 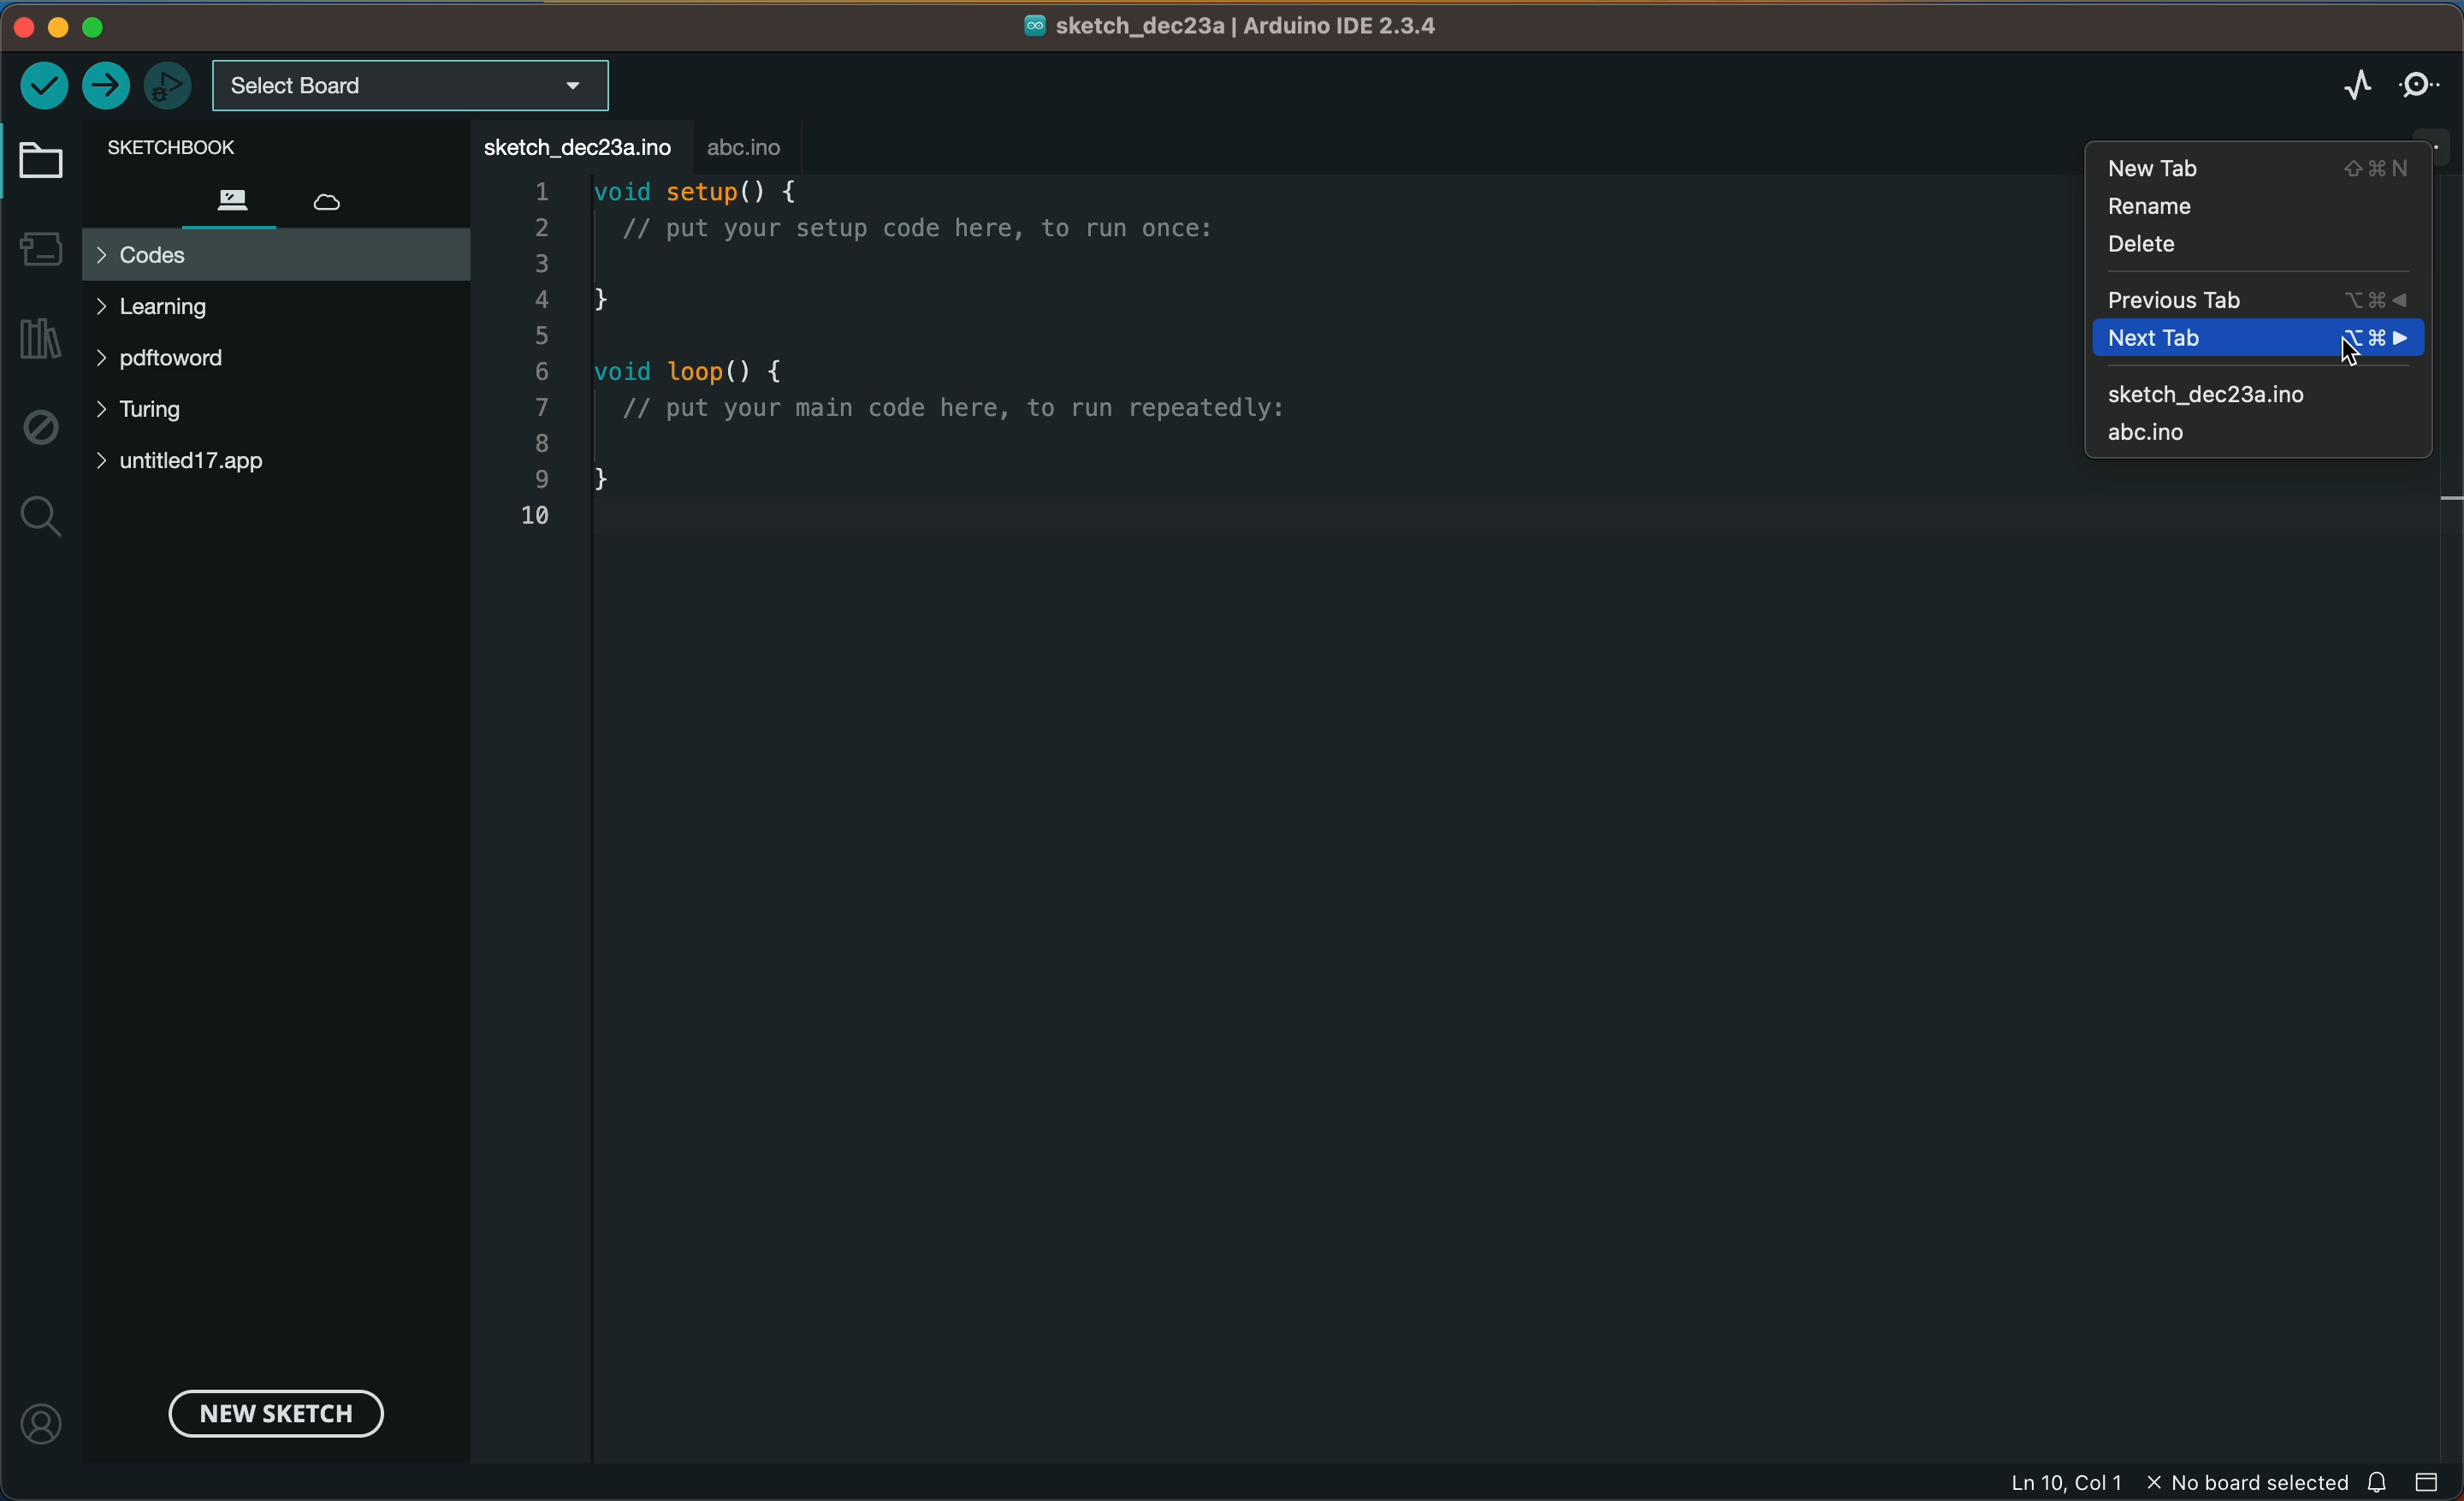 I want to click on window control, so click(x=91, y=27).